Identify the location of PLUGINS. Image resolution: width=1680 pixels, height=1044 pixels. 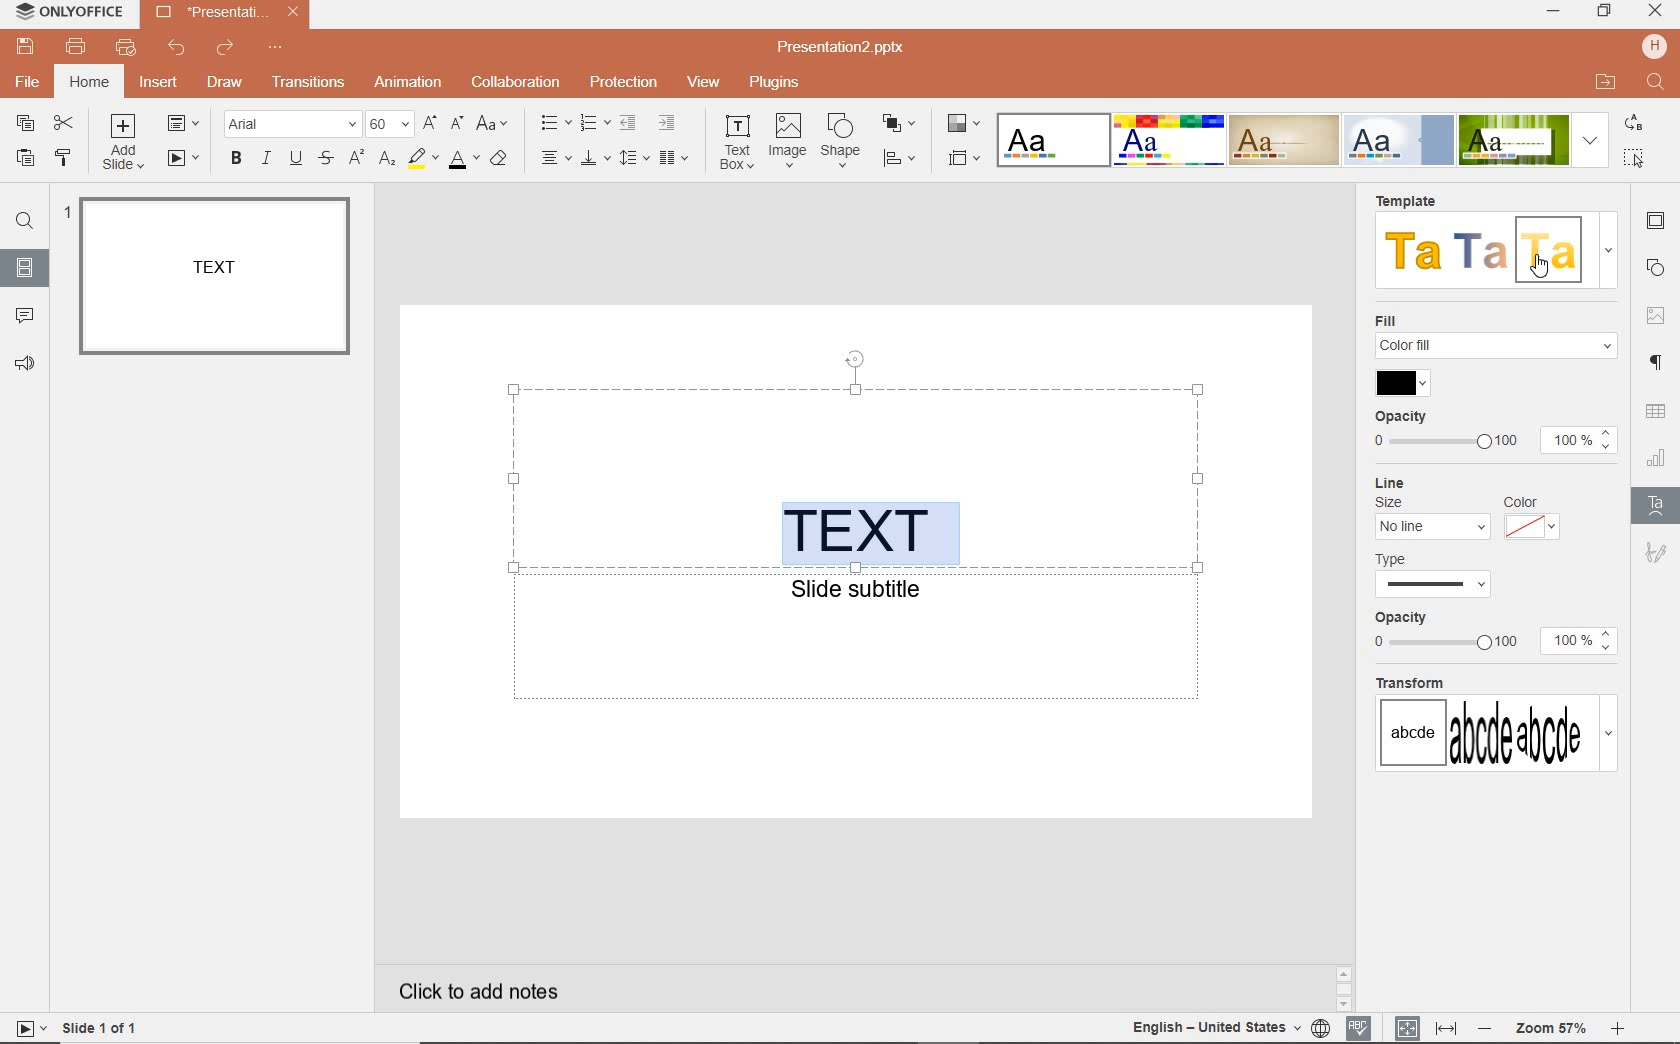
(773, 81).